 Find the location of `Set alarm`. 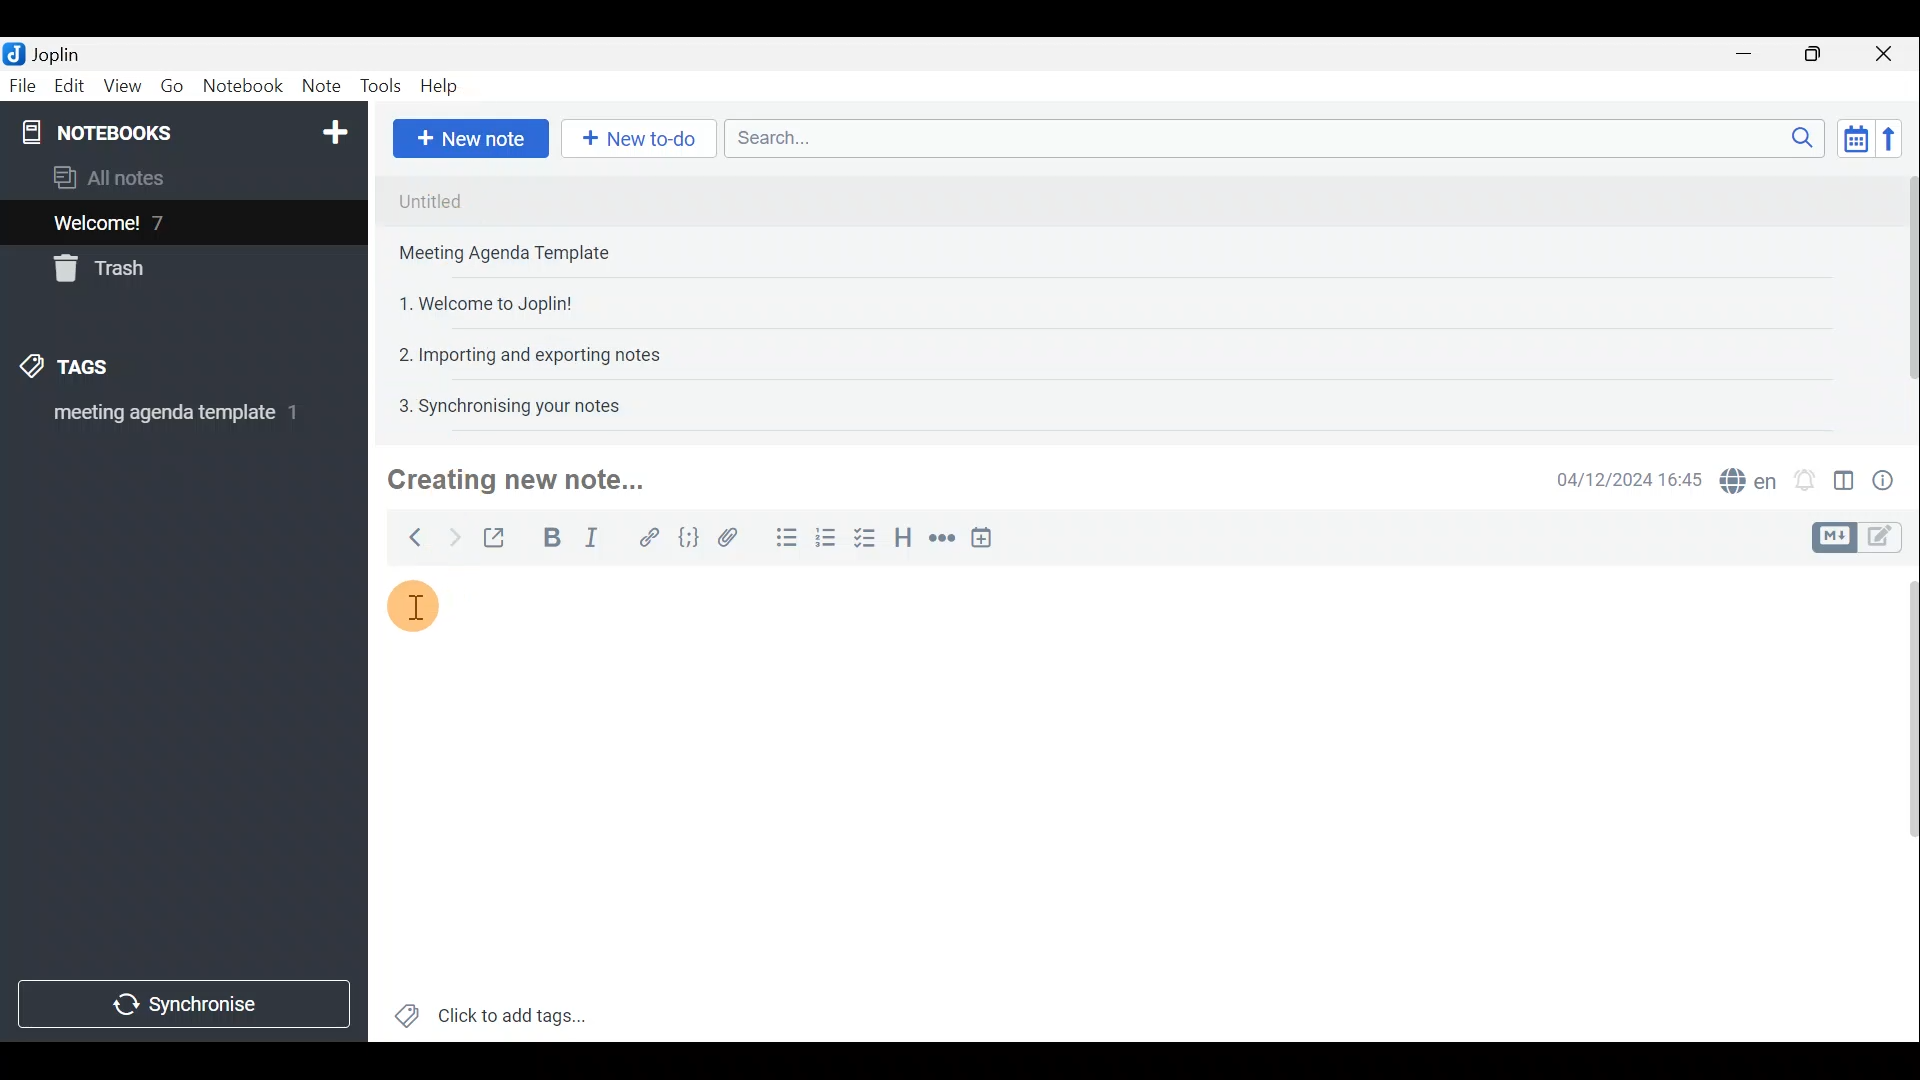

Set alarm is located at coordinates (1804, 475).